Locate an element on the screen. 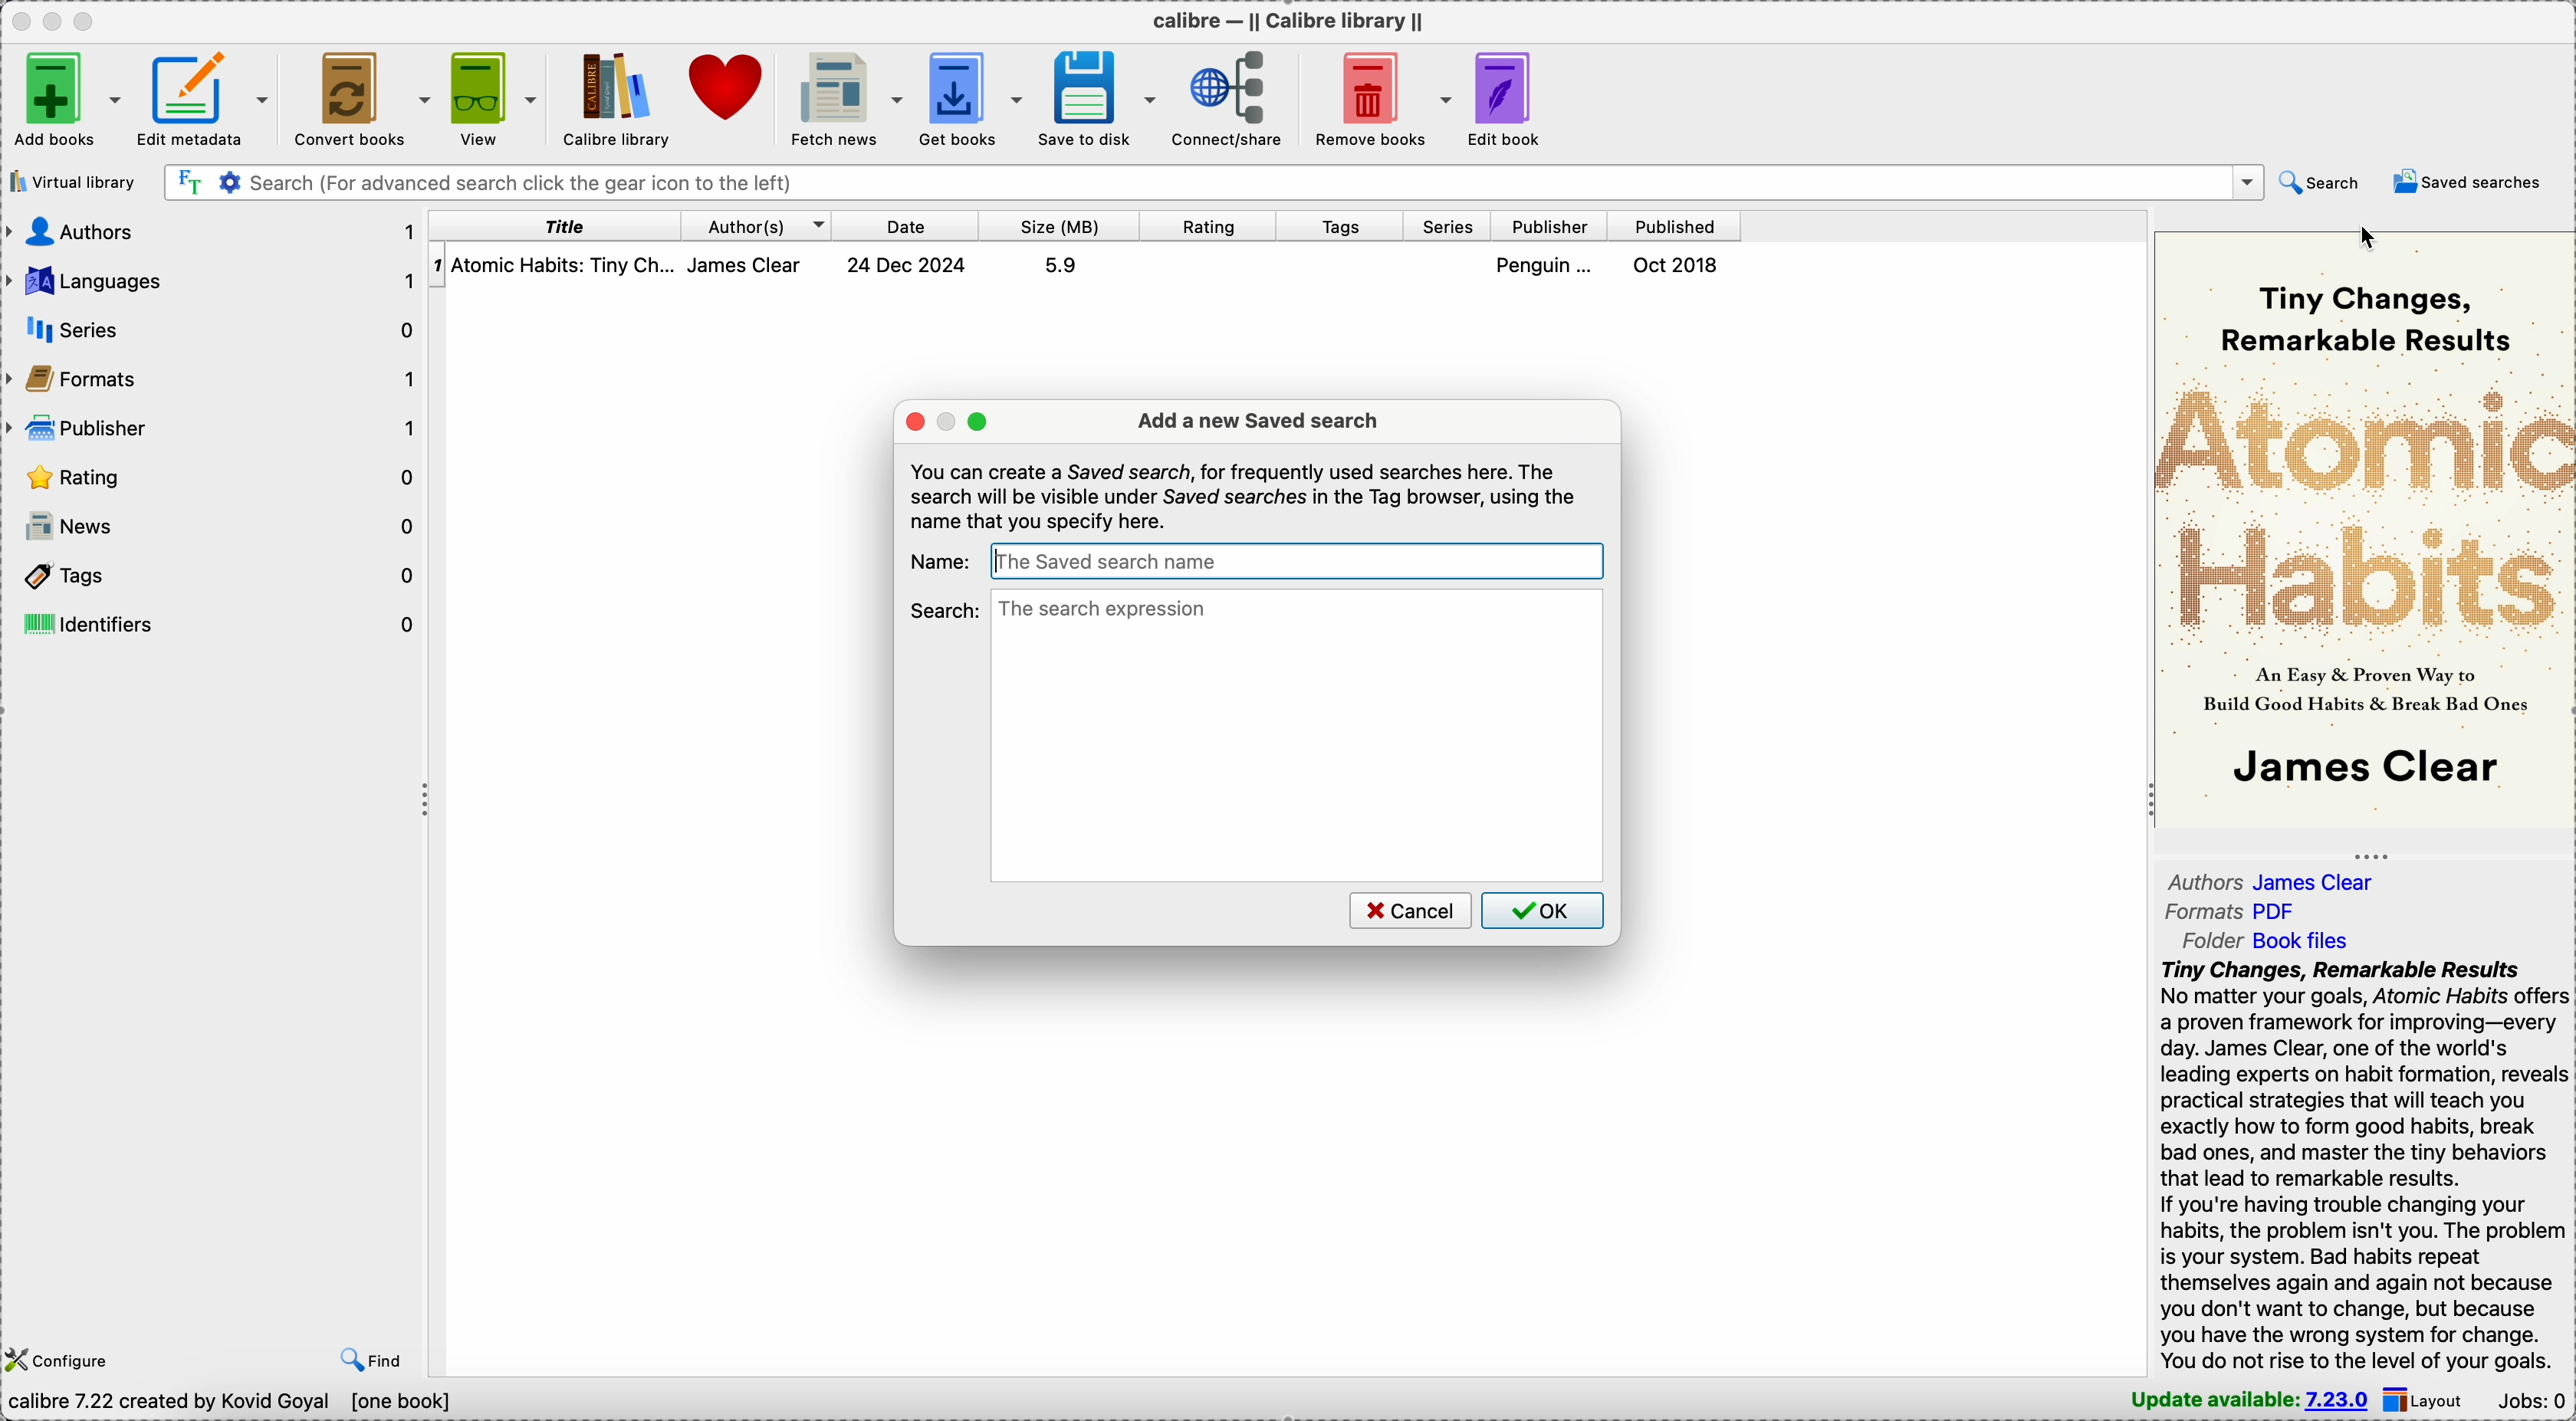 The width and height of the screenshot is (2576, 1421). You can create a Saved search, for frequently used searches here. The search will be visible under Saved searches in the Tag browser, using the name that you specify here. is located at coordinates (1245, 496).